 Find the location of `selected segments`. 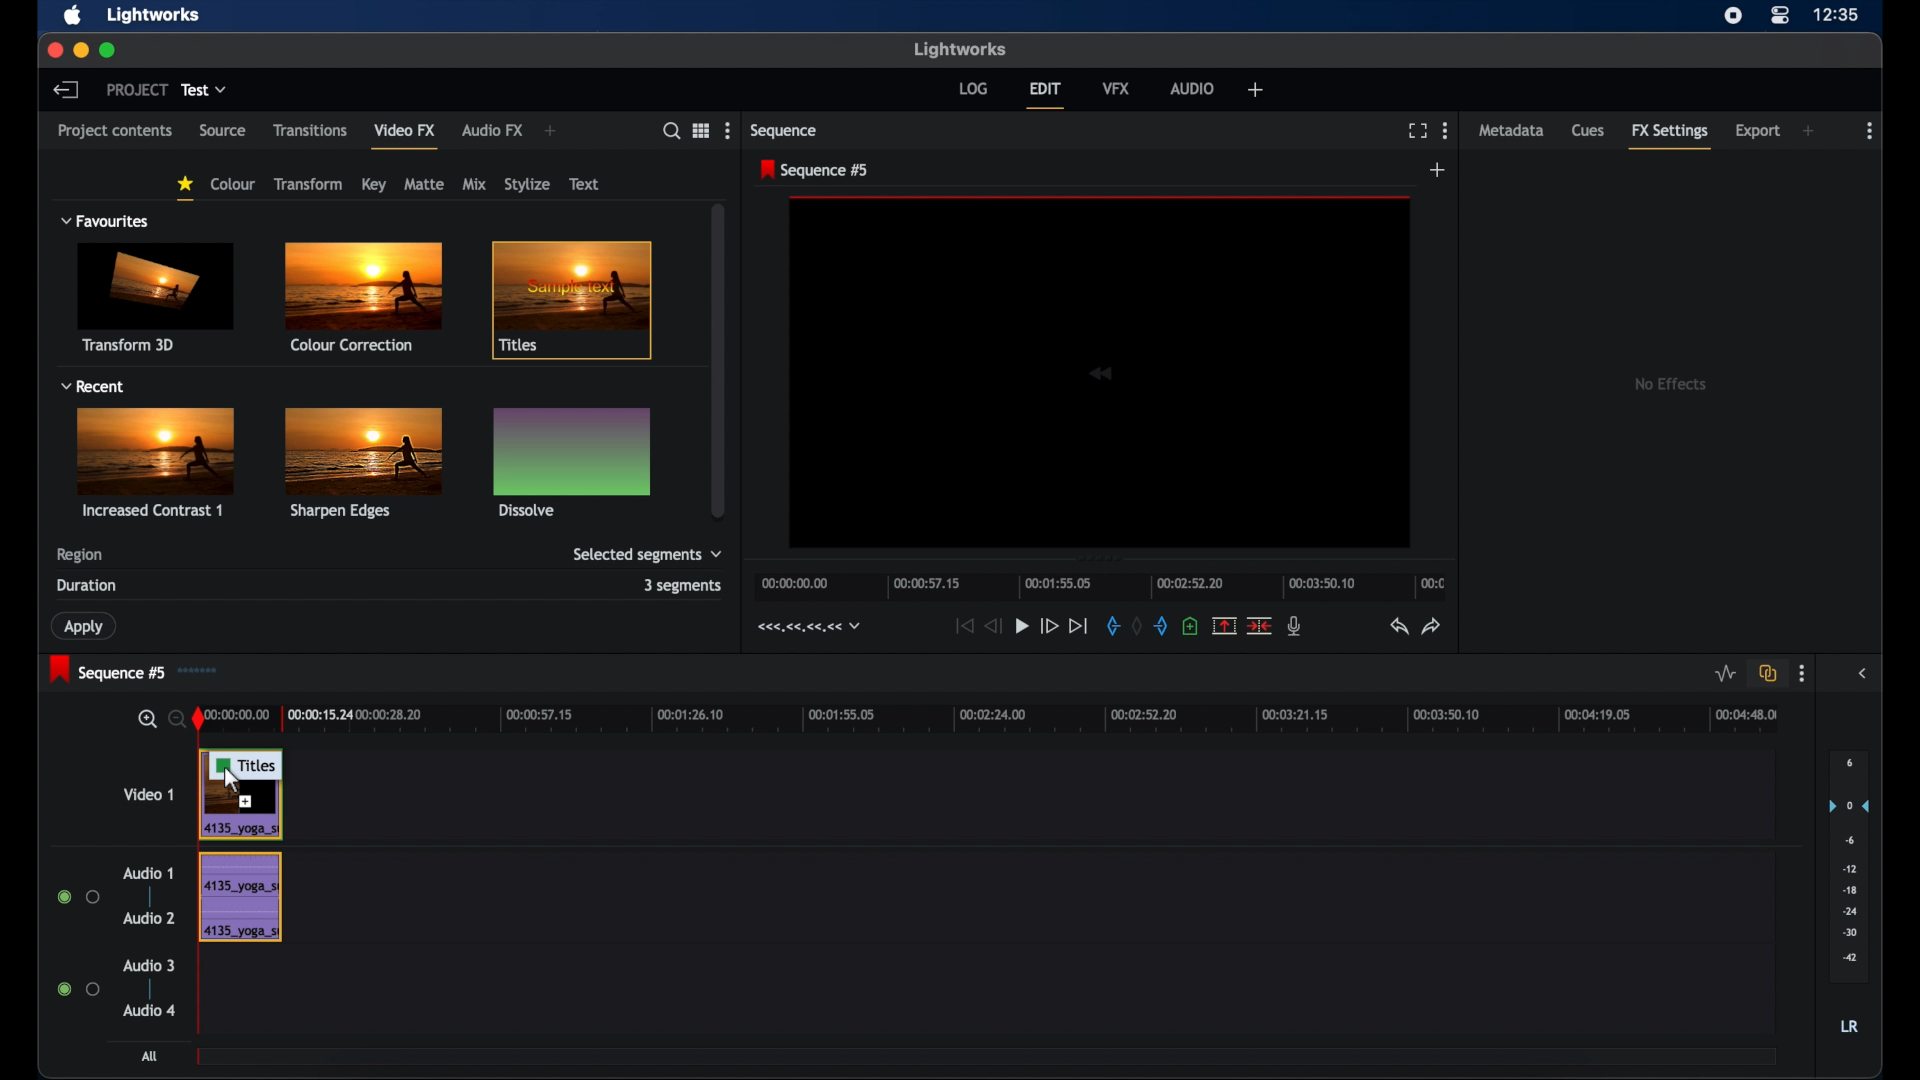

selected segments is located at coordinates (647, 555).